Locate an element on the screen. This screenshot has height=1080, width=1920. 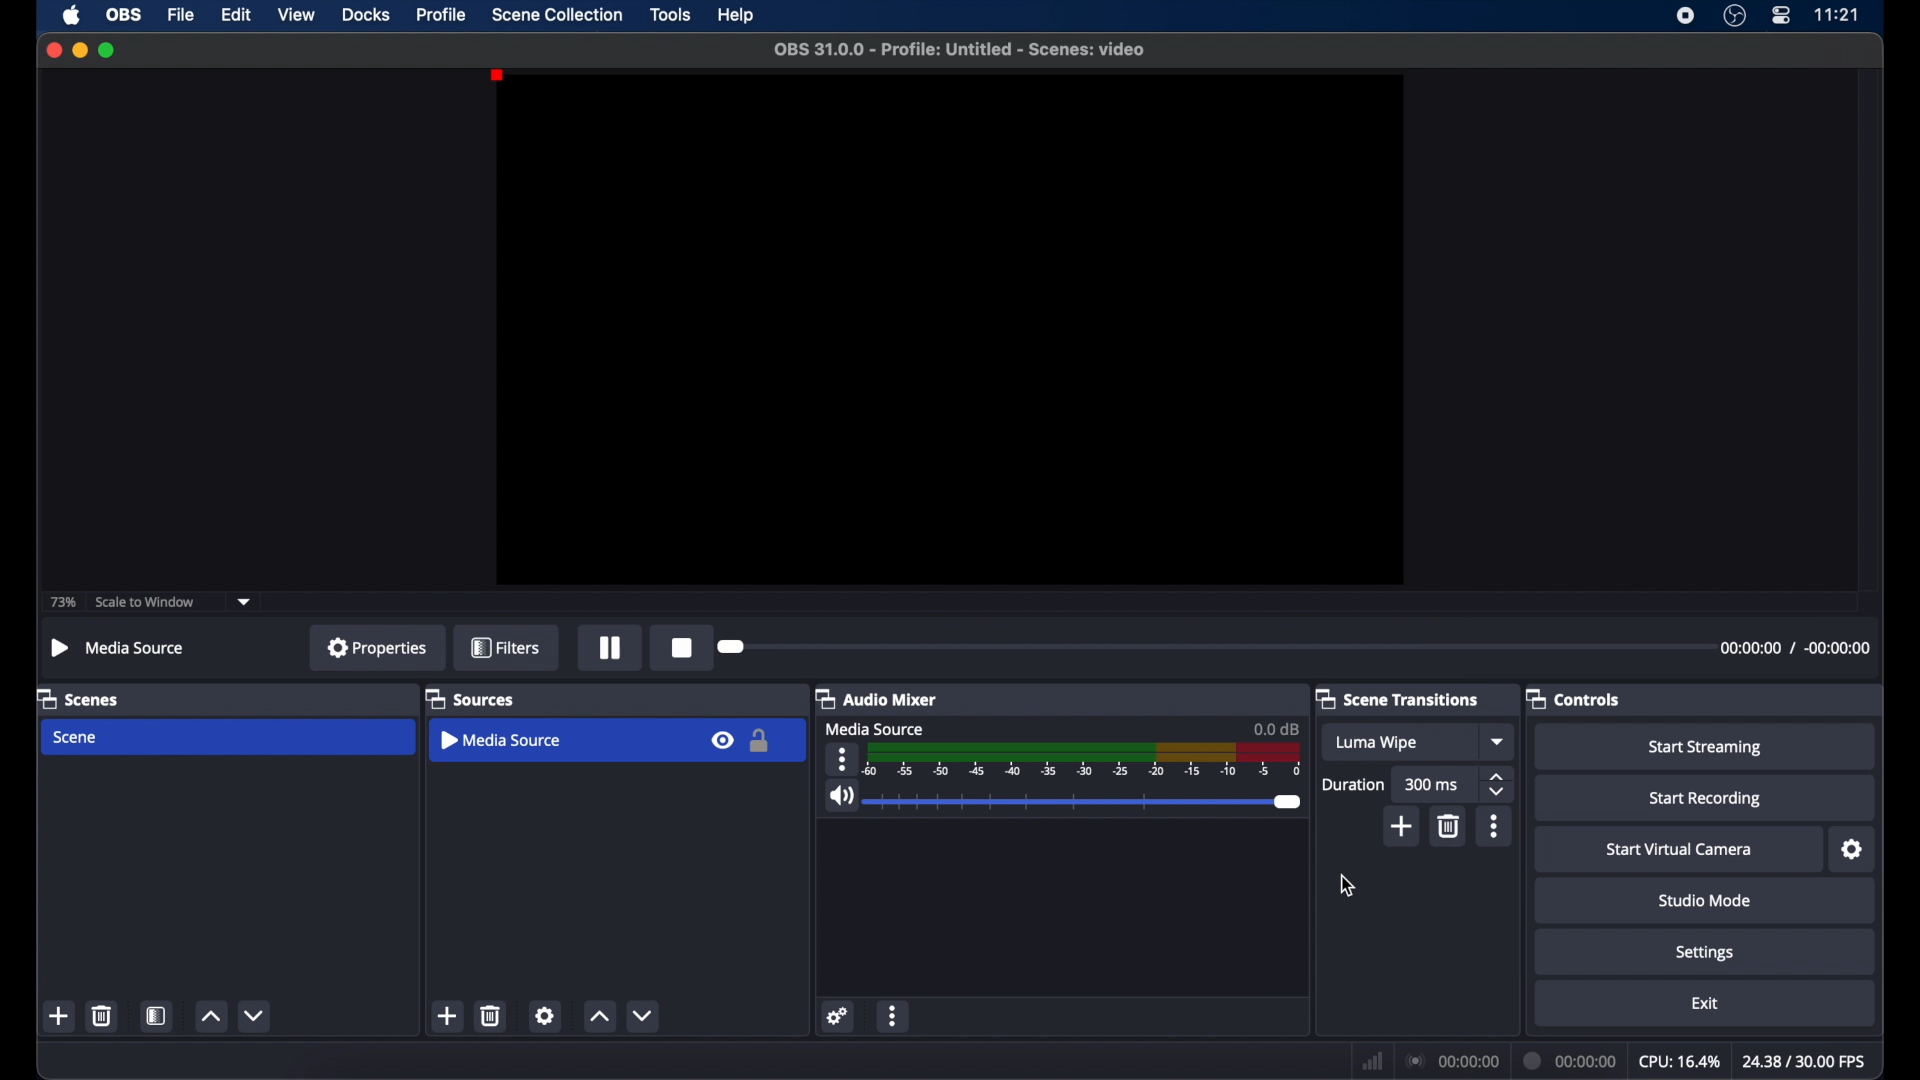
timestamp is located at coordinates (1794, 648).